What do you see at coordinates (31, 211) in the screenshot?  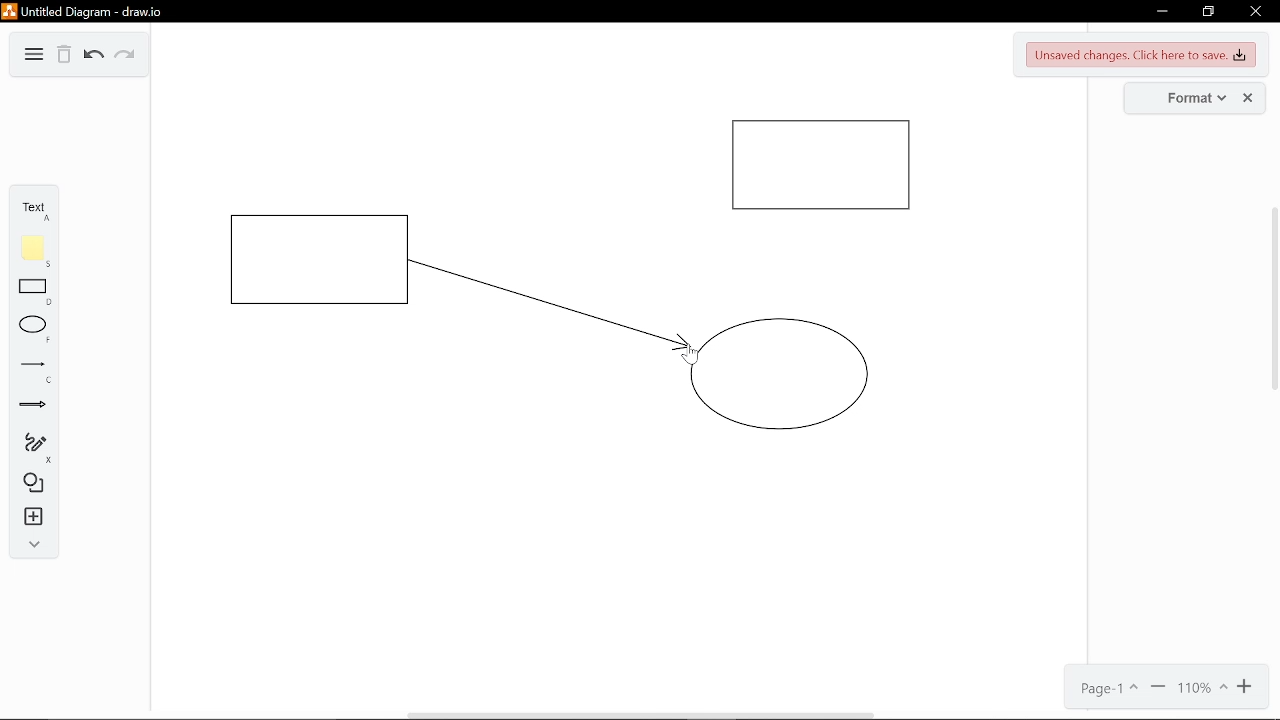 I see `text` at bounding box center [31, 211].